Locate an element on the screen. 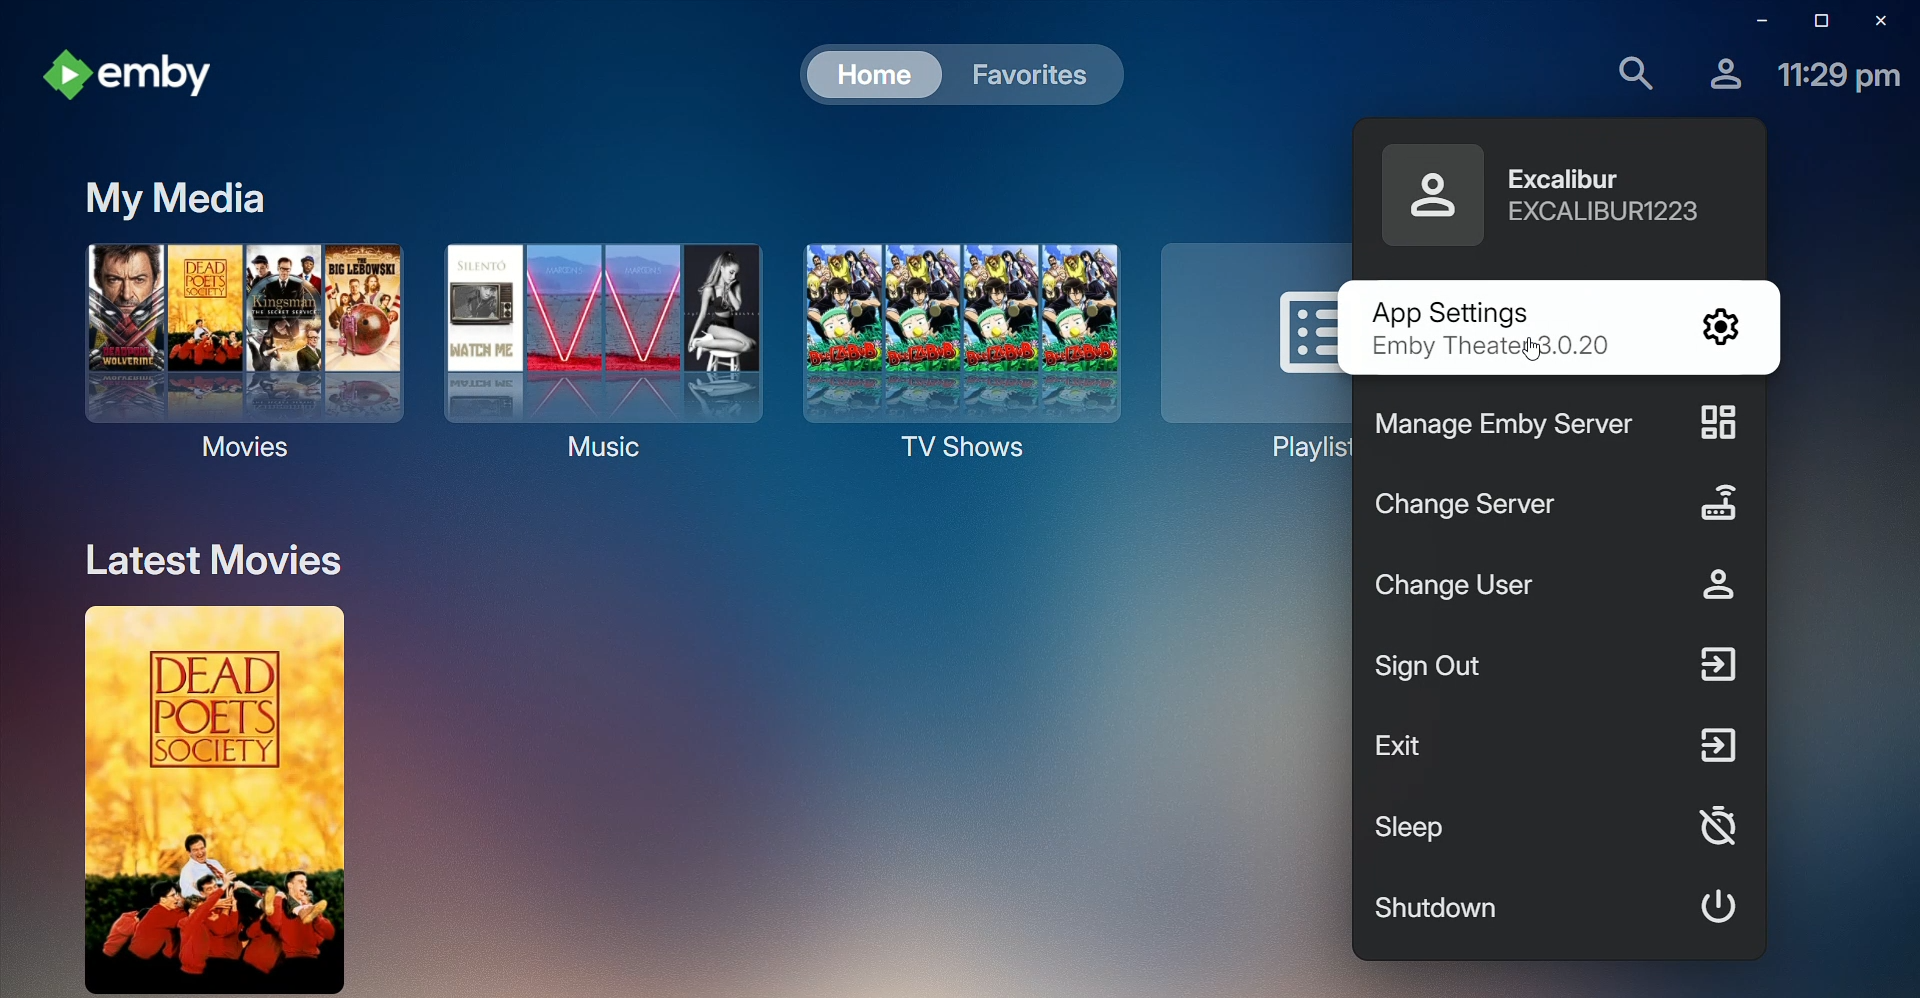 This screenshot has height=998, width=1920. Playlists is located at coordinates (1236, 347).